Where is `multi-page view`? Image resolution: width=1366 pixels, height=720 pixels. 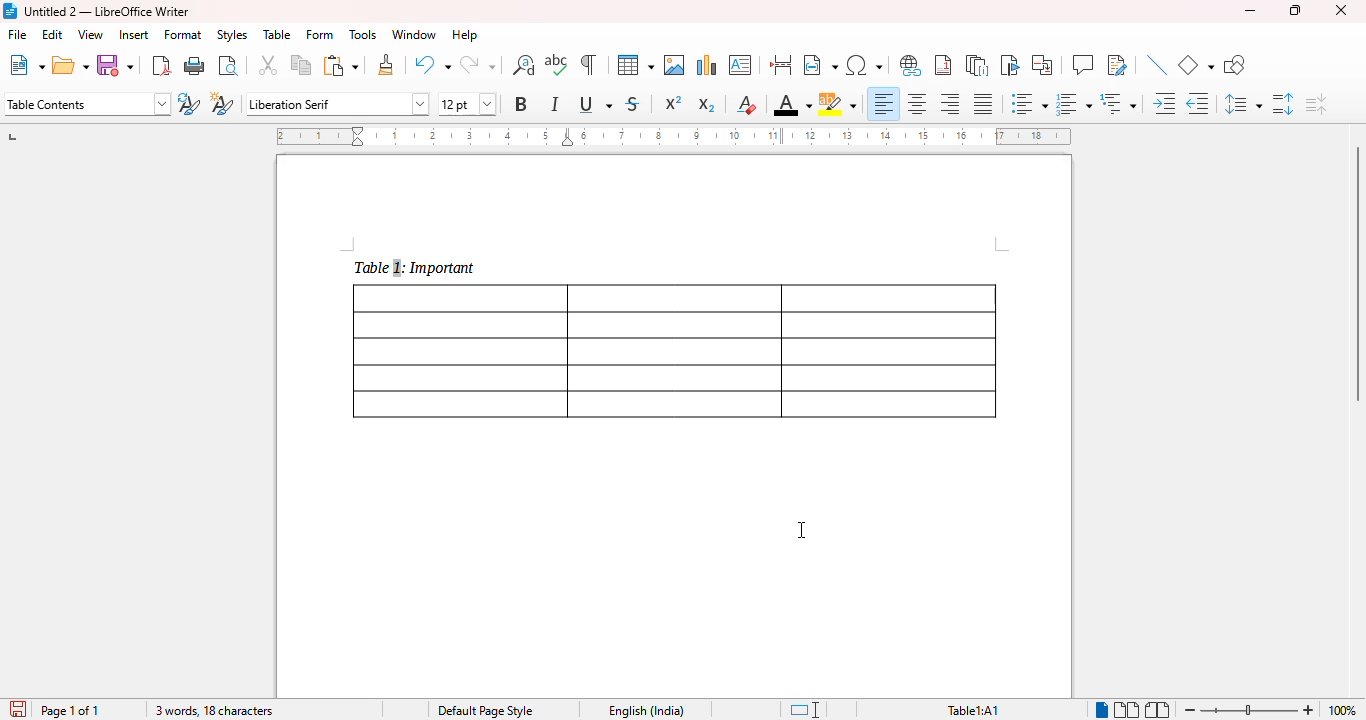 multi-page view is located at coordinates (1128, 710).